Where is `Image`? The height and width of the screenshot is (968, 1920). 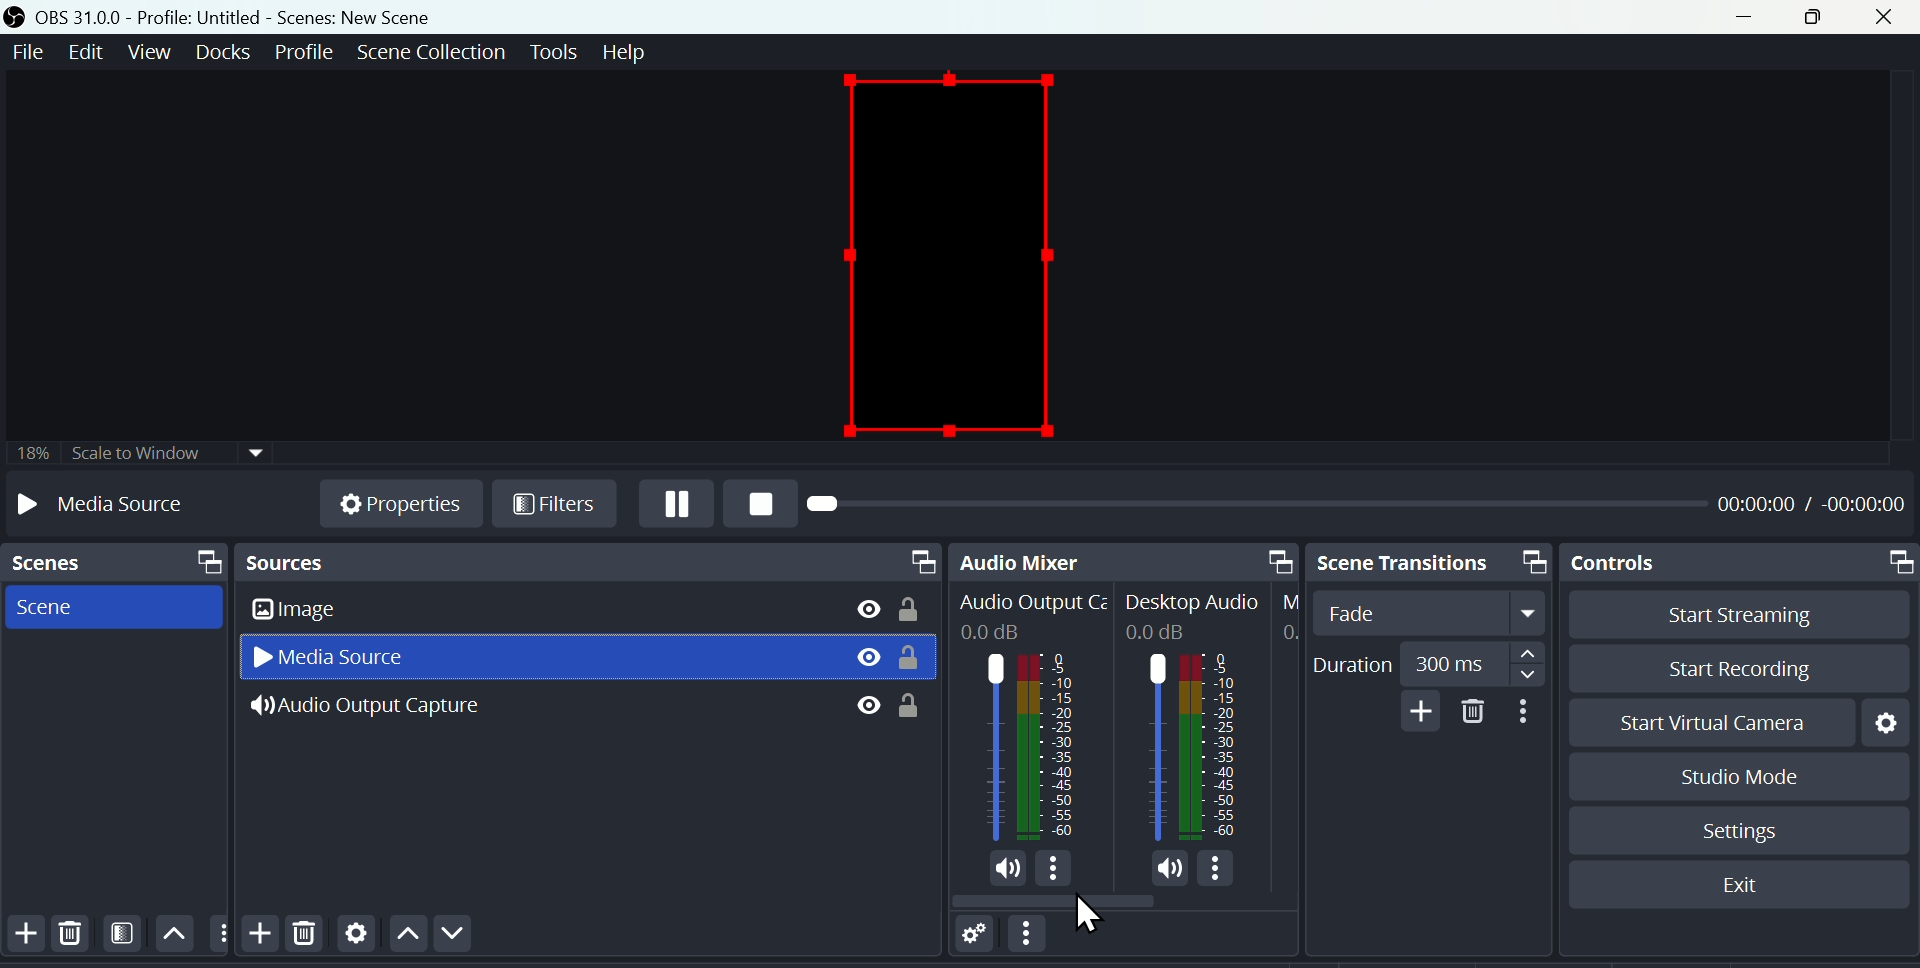
Image is located at coordinates (335, 611).